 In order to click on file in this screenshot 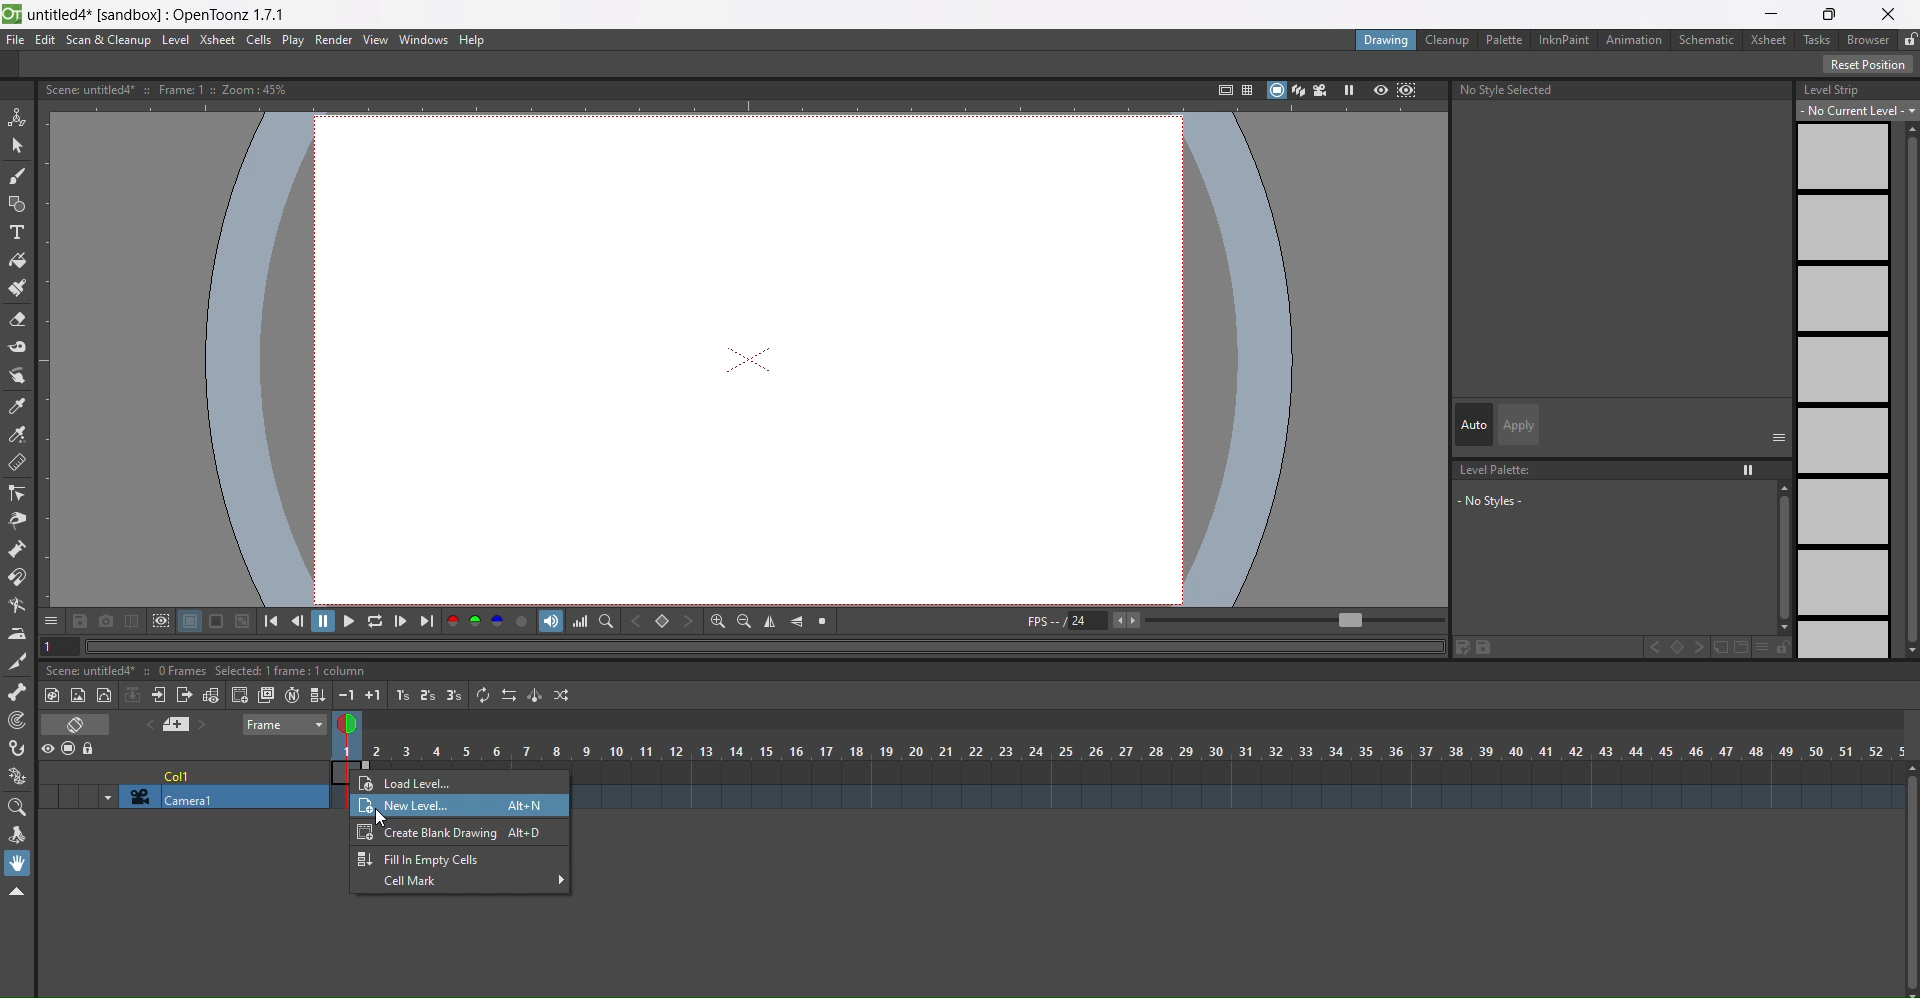, I will do `click(16, 40)`.